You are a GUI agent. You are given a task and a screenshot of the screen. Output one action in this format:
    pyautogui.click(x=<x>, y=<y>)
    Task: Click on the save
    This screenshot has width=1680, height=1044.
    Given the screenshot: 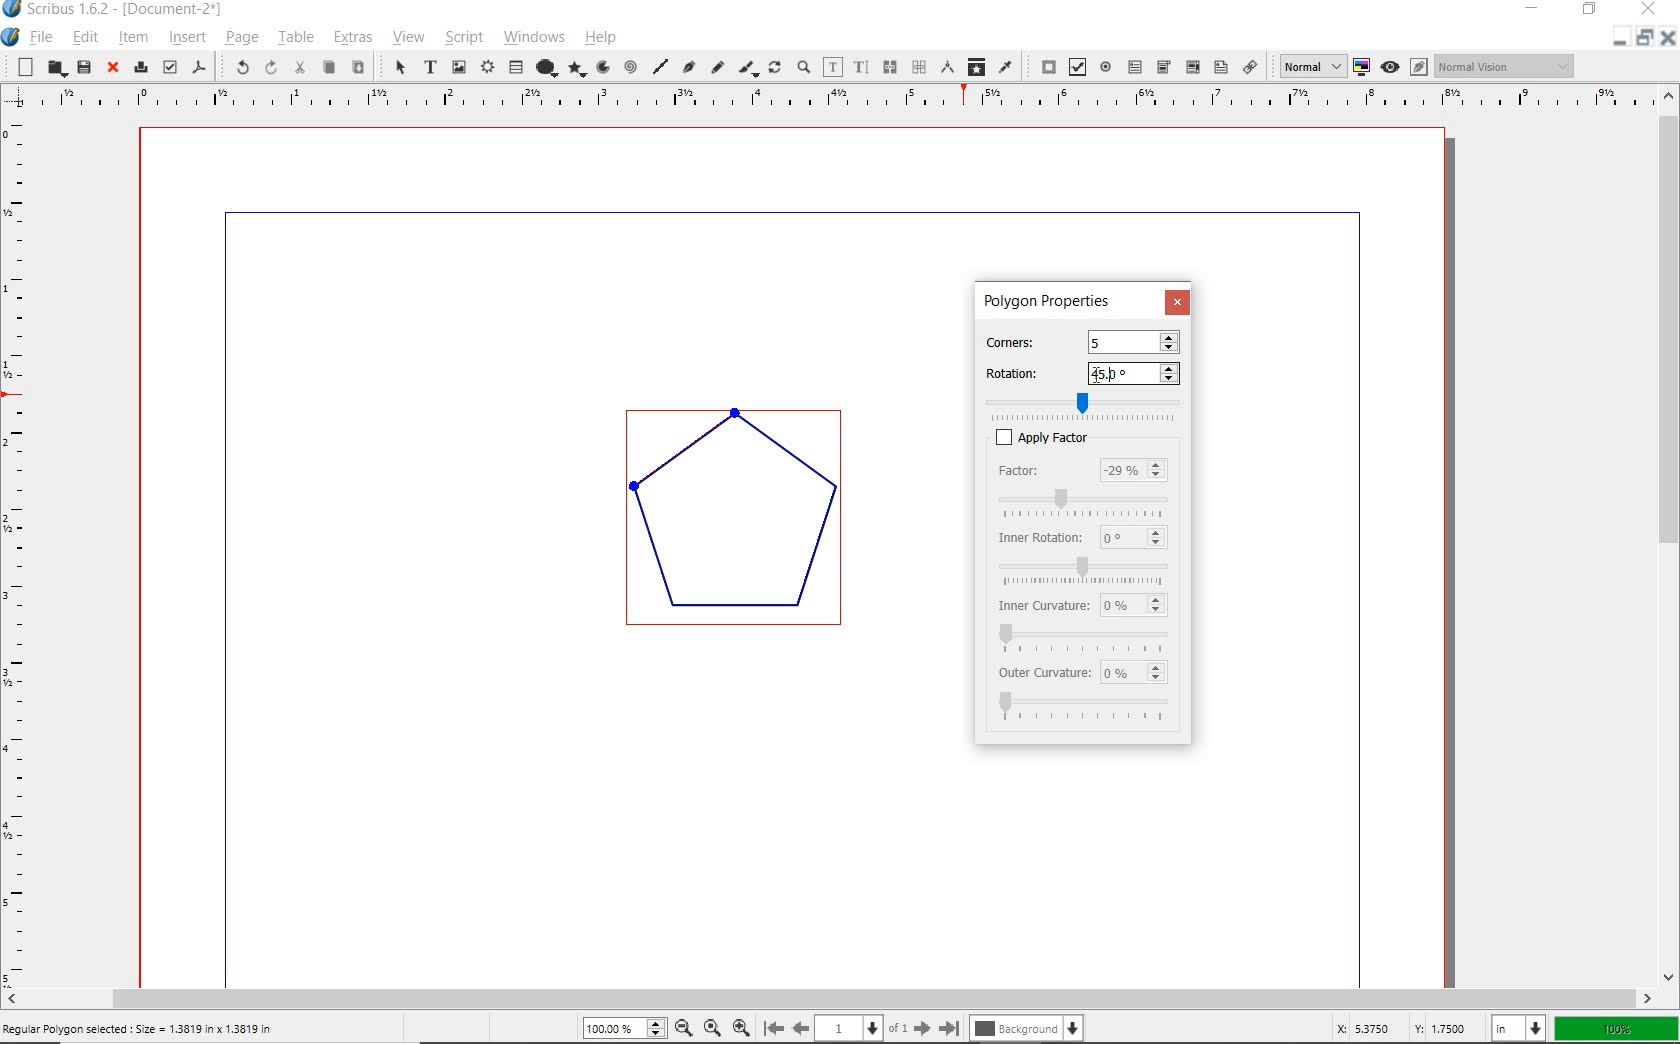 What is the action you would take?
    pyautogui.click(x=83, y=66)
    